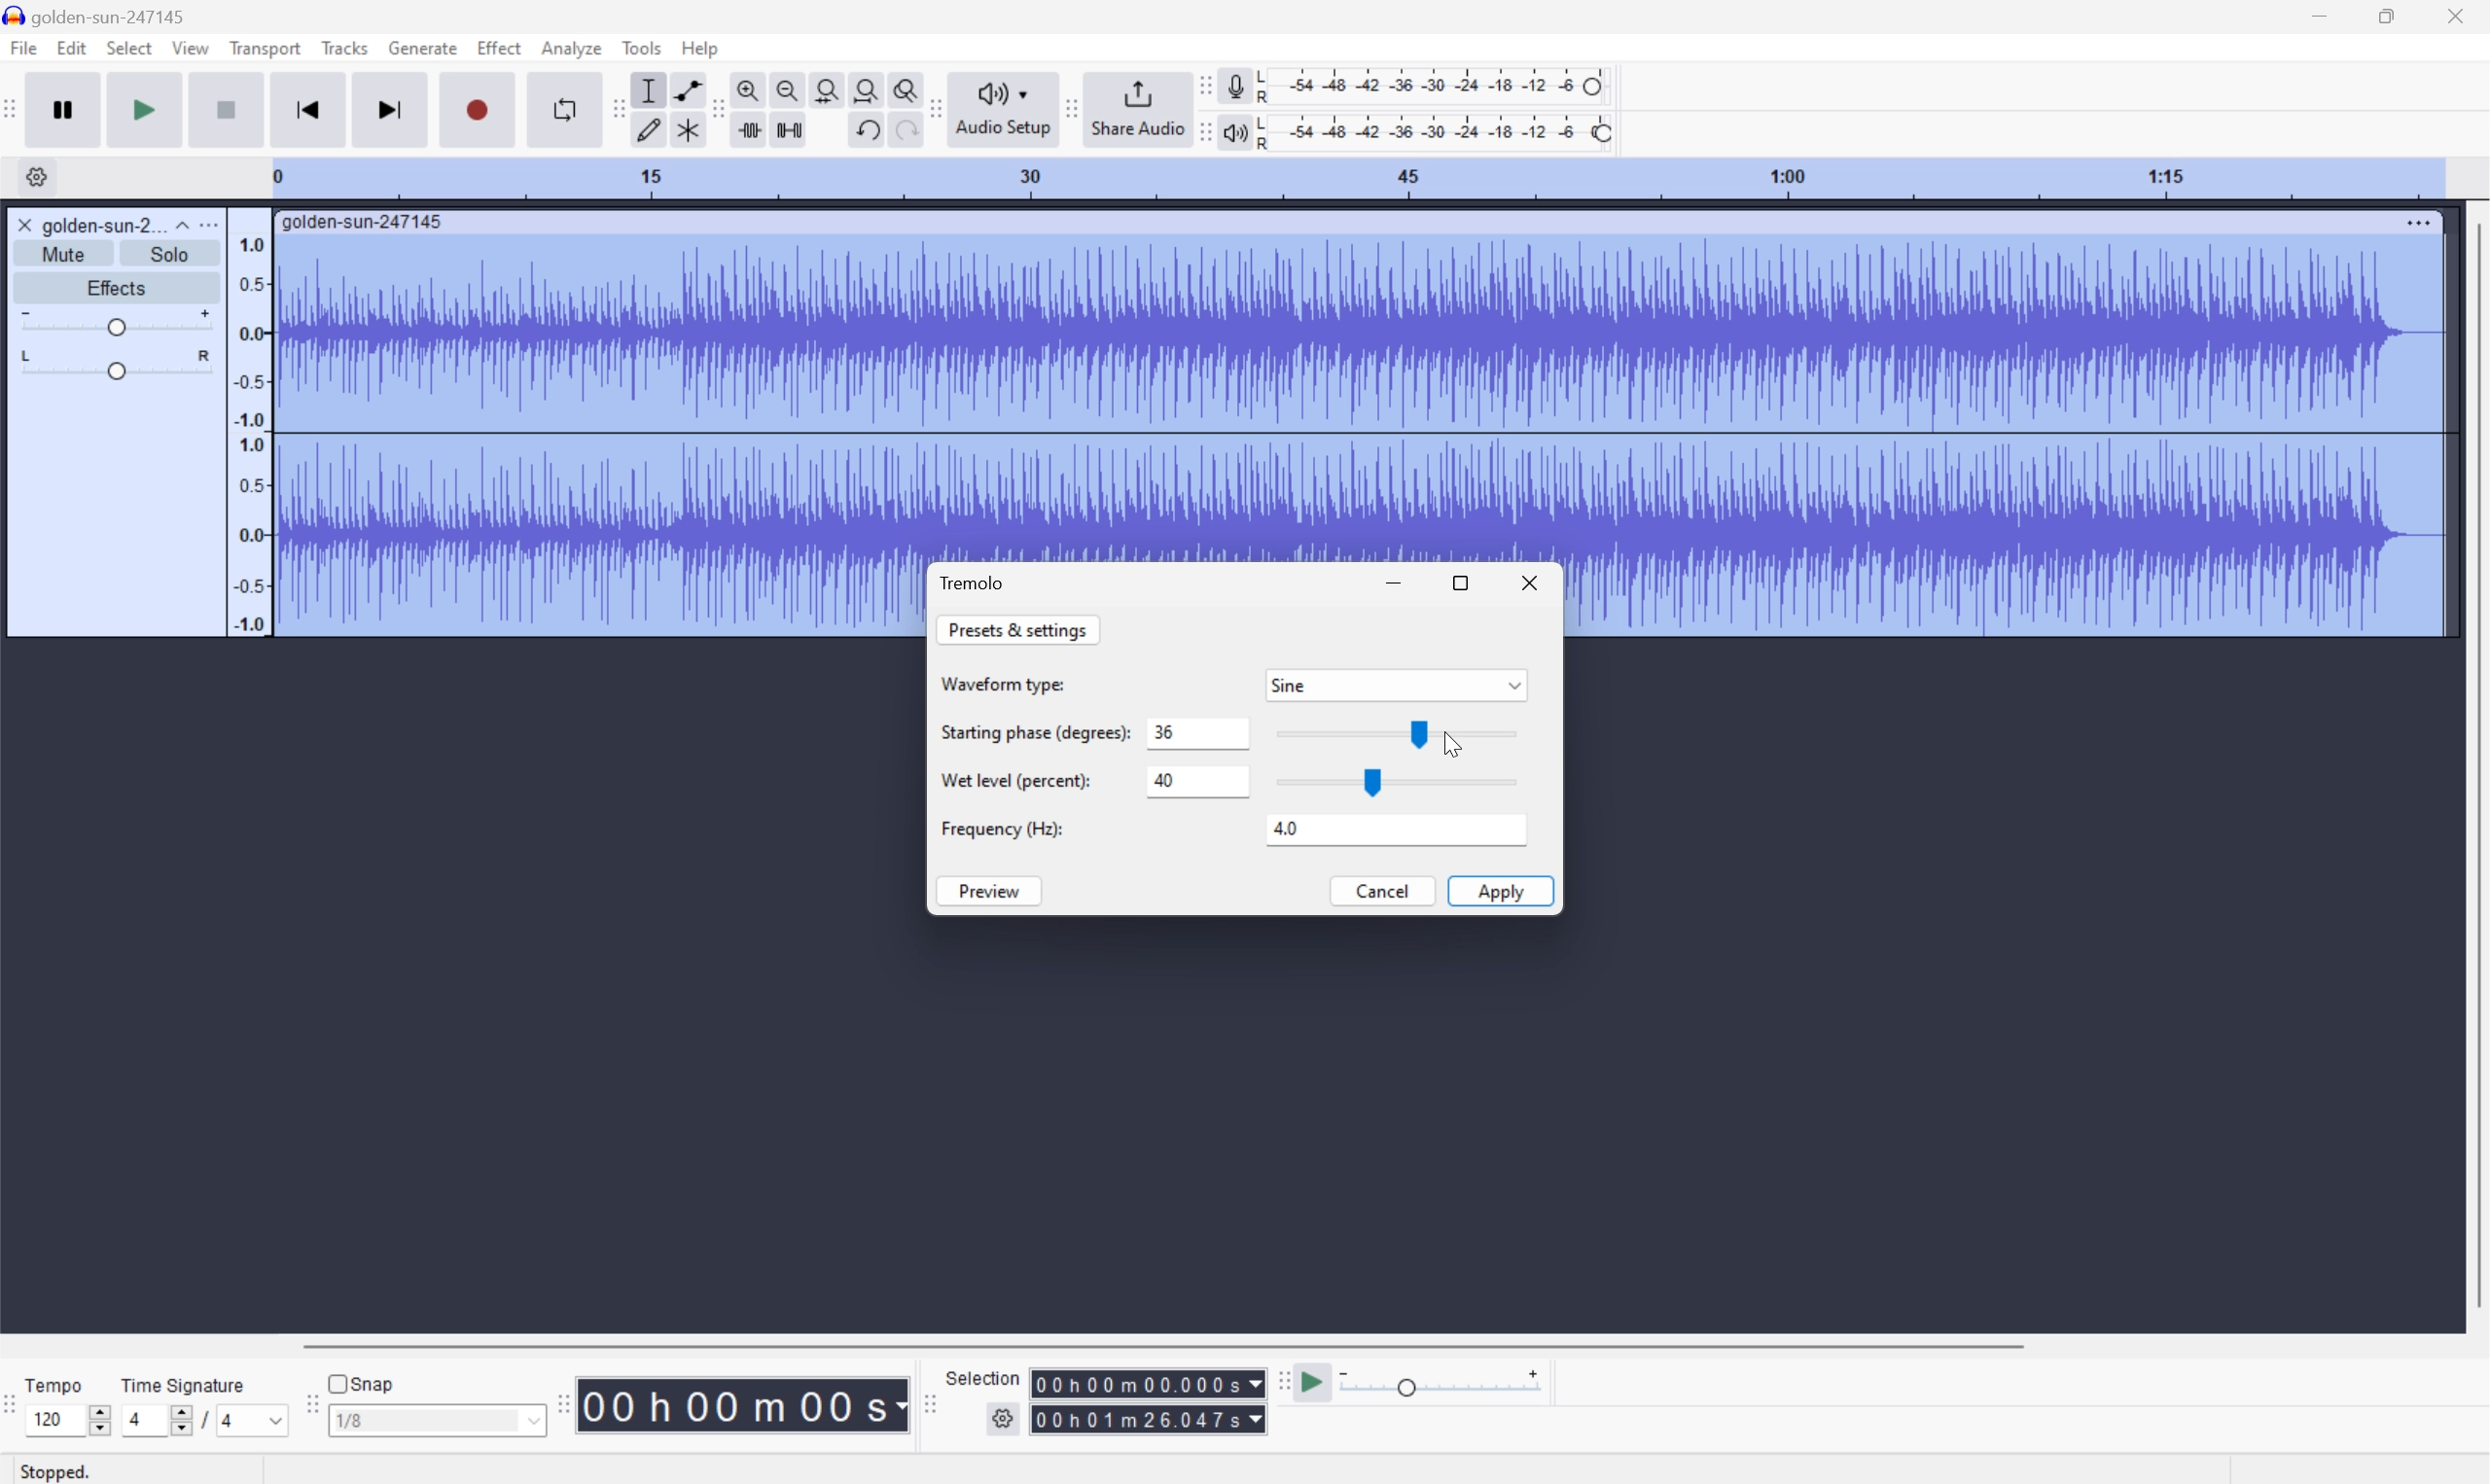 Image resolution: width=2490 pixels, height=1484 pixels. What do you see at coordinates (1018, 779) in the screenshot?
I see `Wet level (percent):` at bounding box center [1018, 779].